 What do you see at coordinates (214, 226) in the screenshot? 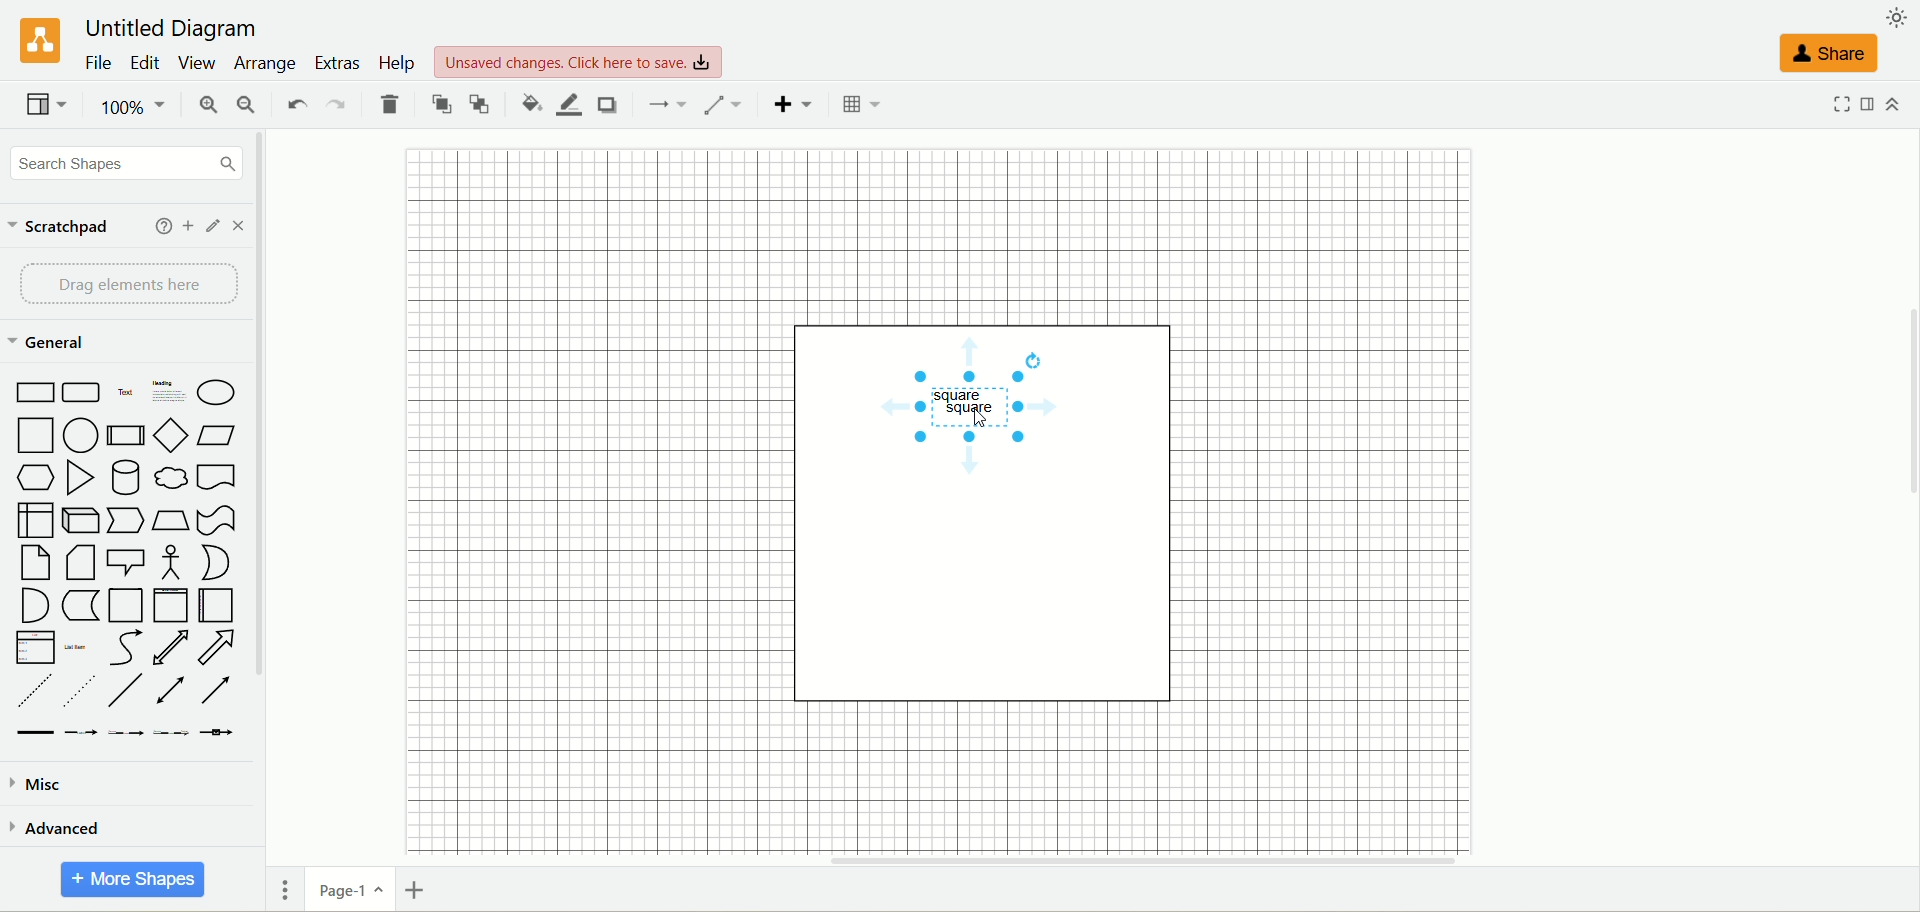
I see `edit` at bounding box center [214, 226].